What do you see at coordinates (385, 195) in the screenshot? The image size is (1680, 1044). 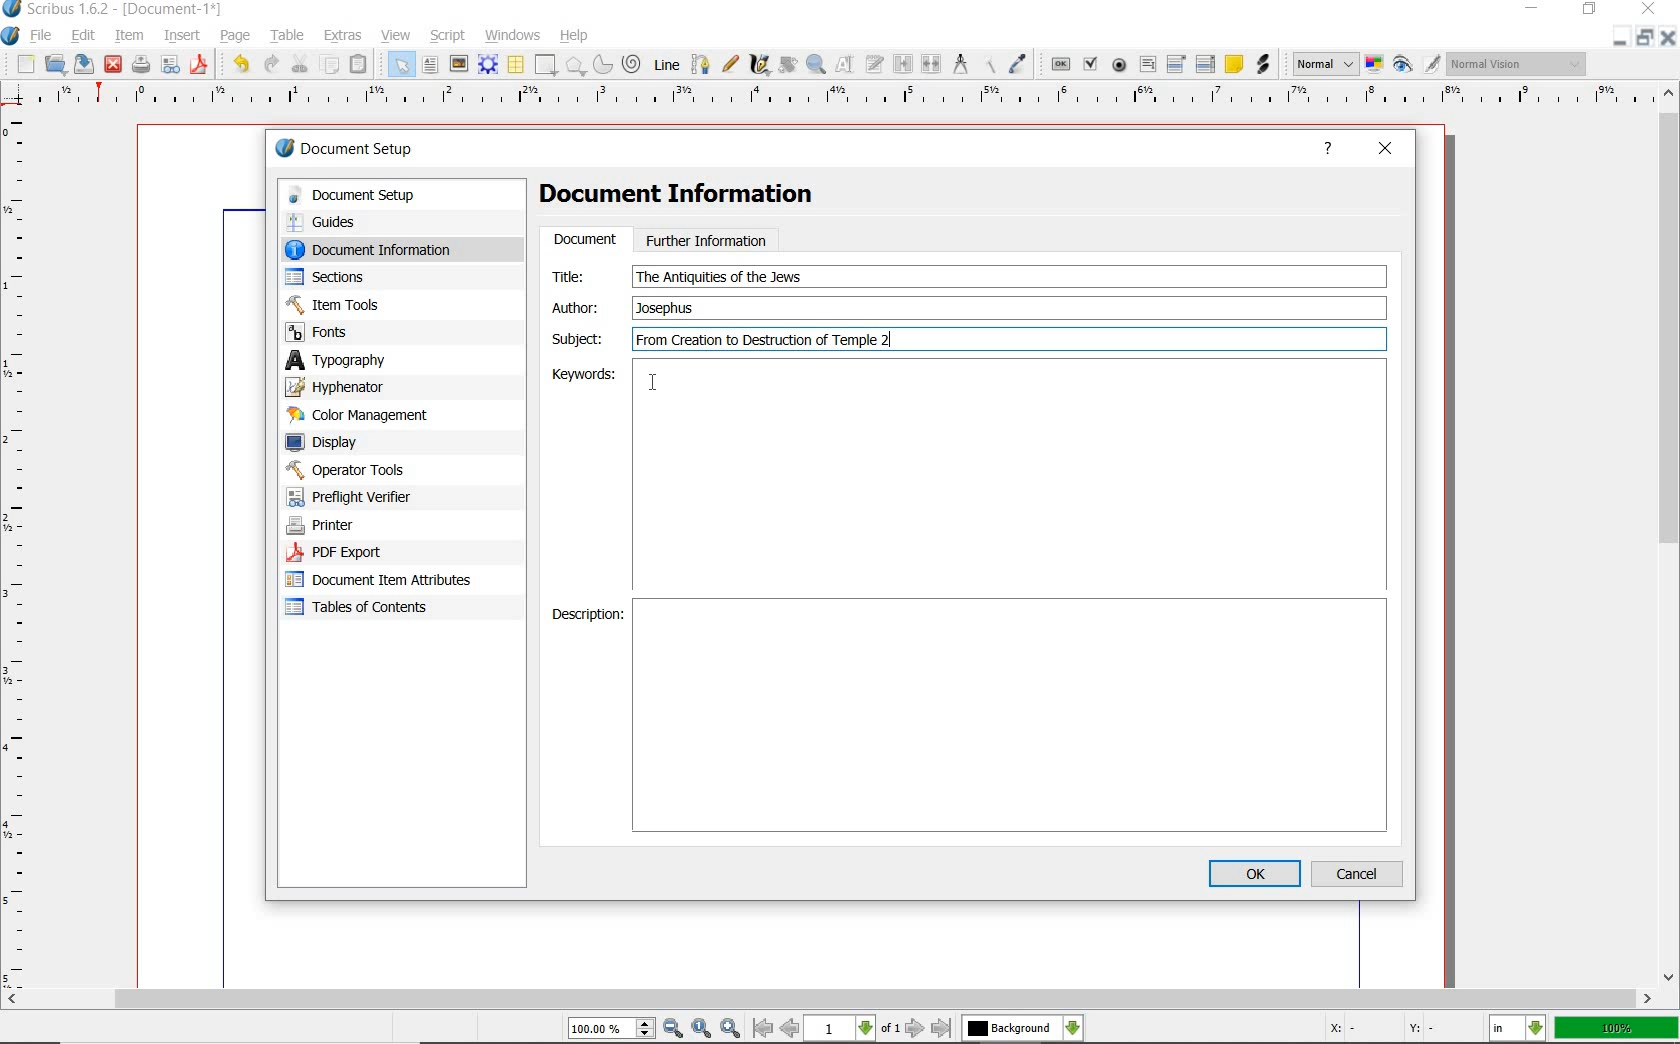 I see `document setup` at bounding box center [385, 195].